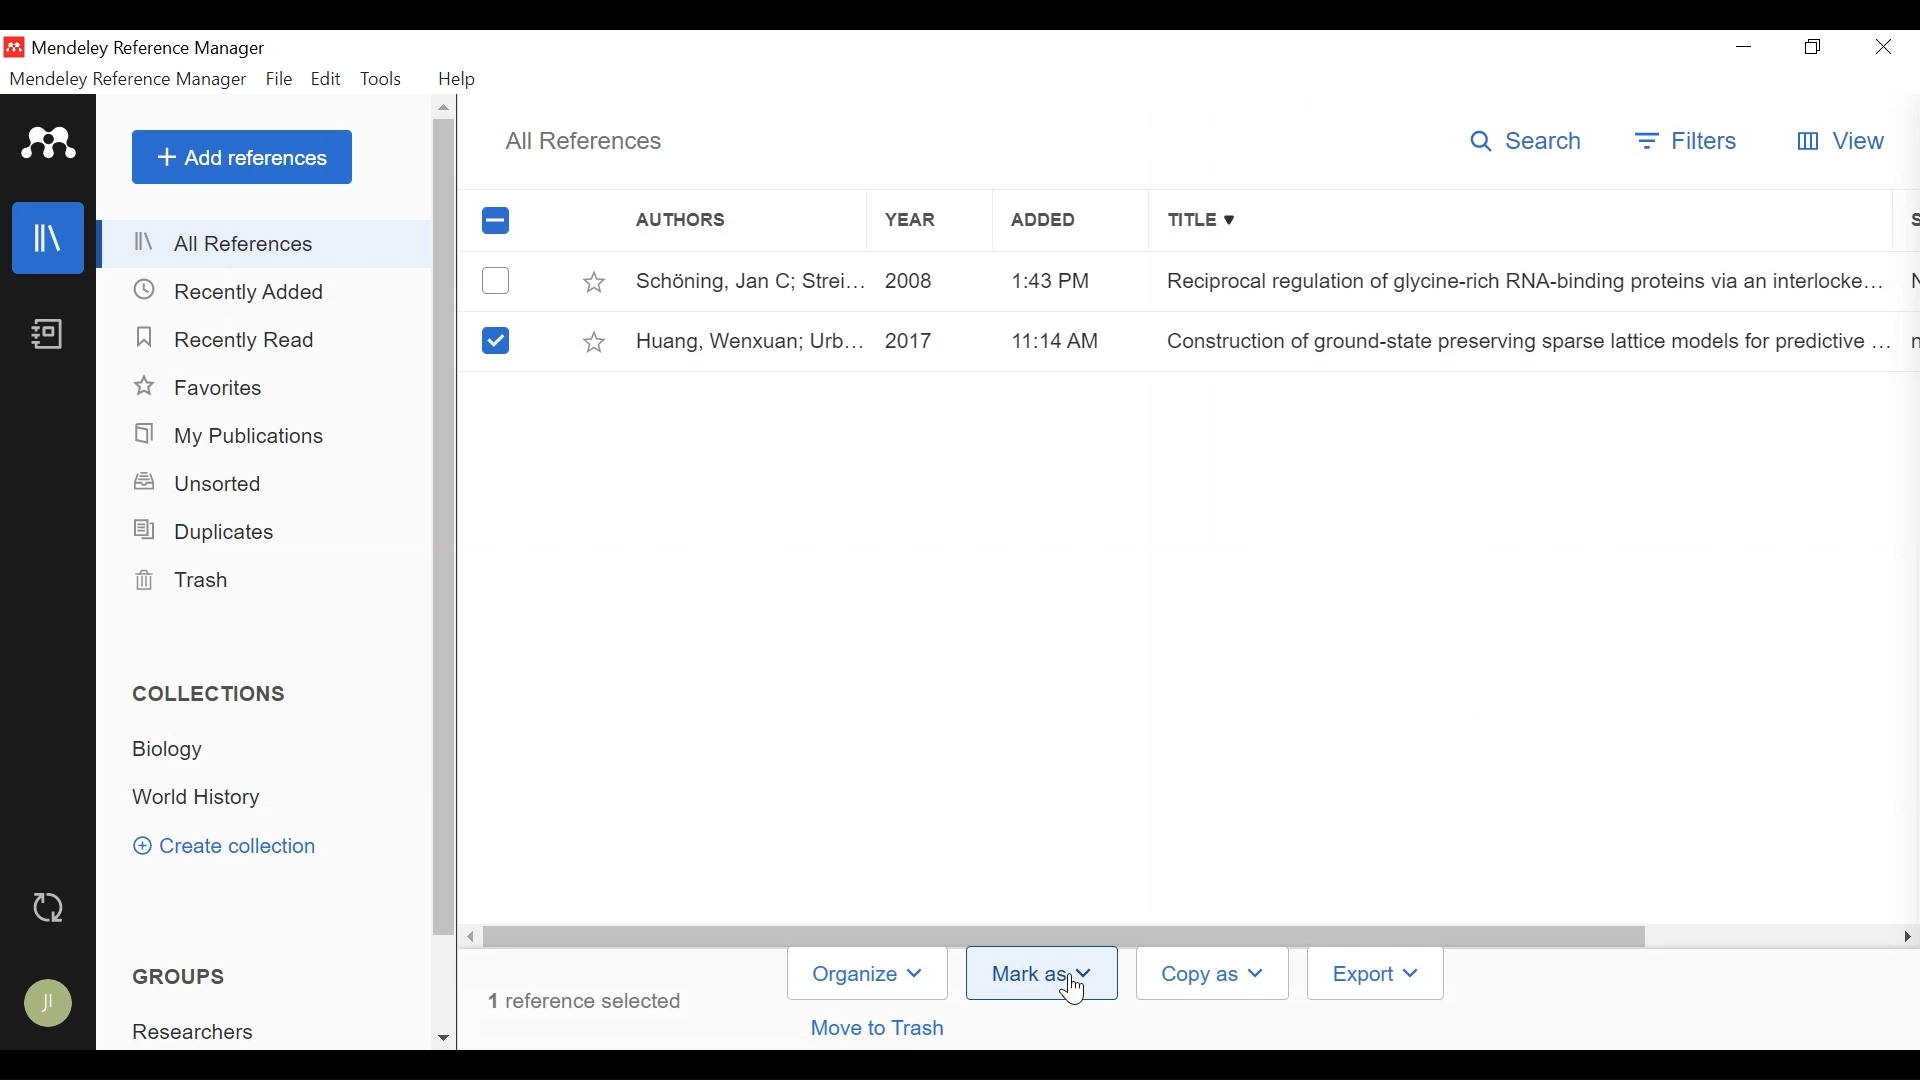 This screenshot has height=1080, width=1920. I want to click on Schoning, Jan C; Strei..., so click(749, 284).